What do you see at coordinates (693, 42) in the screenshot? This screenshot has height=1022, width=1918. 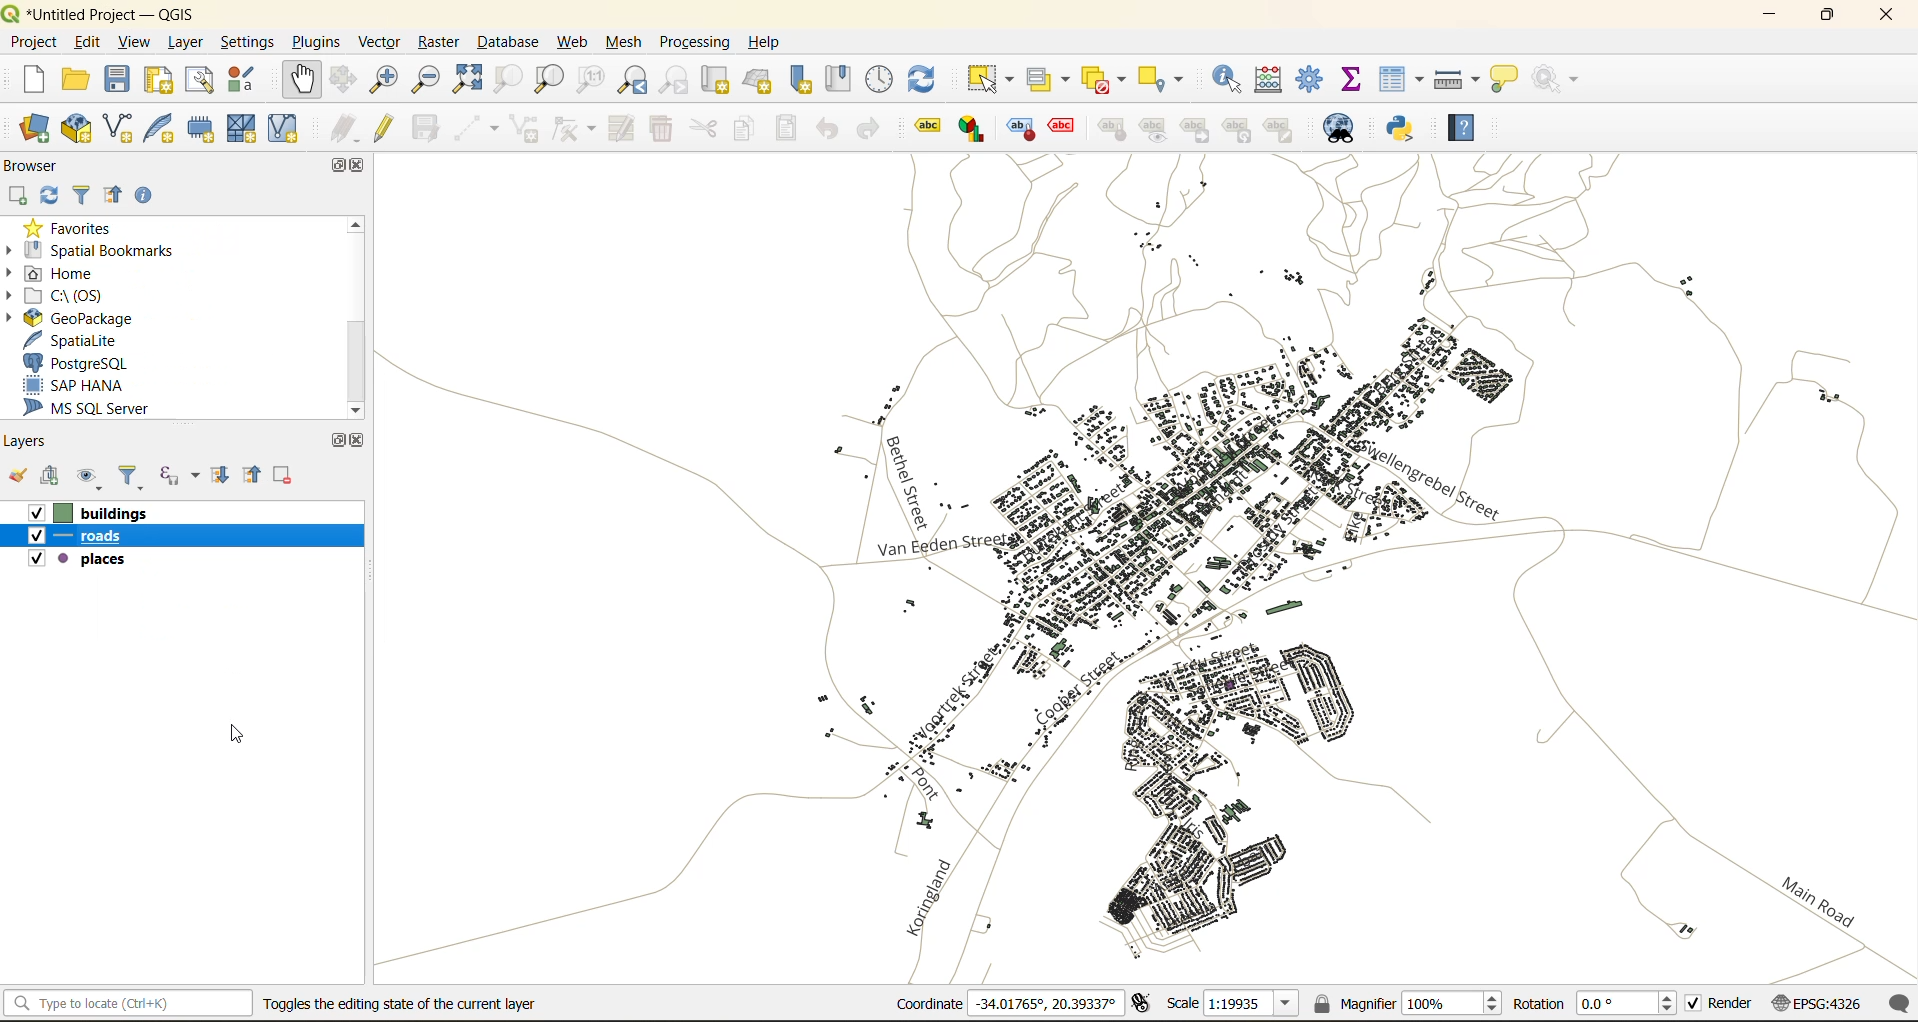 I see `processing` at bounding box center [693, 42].